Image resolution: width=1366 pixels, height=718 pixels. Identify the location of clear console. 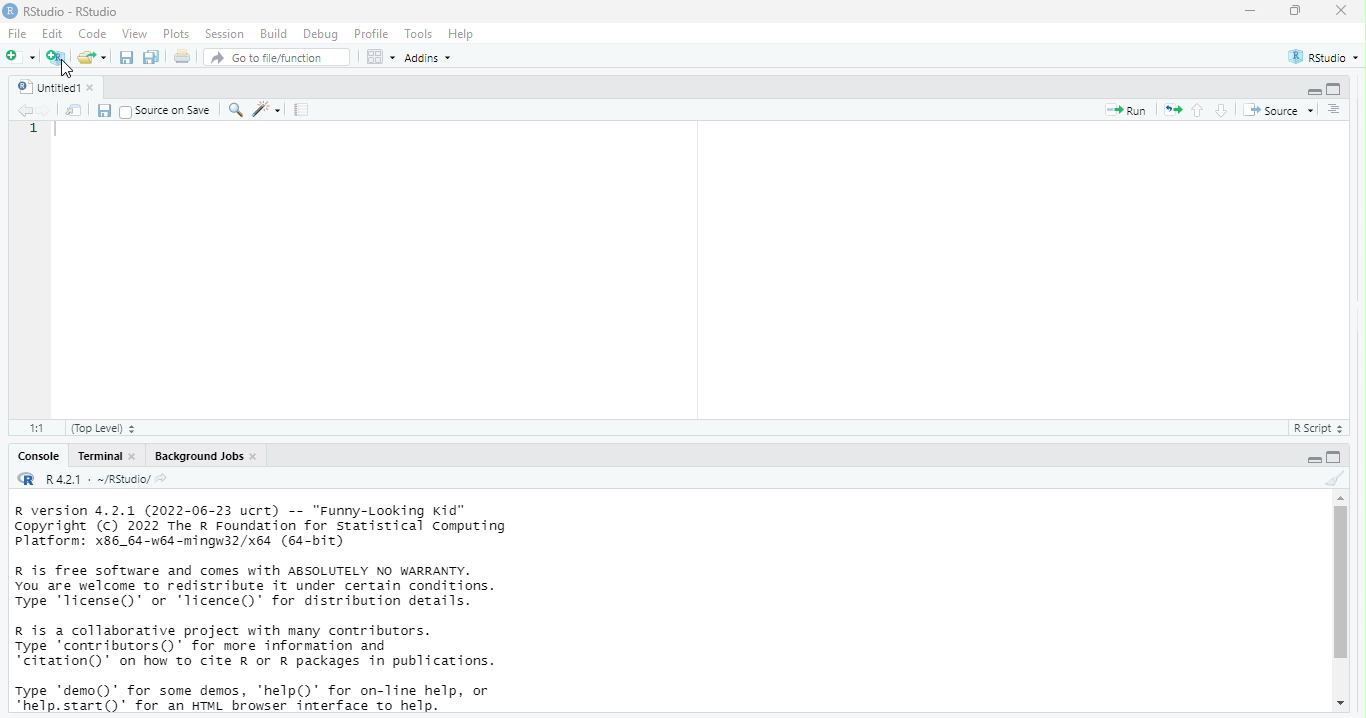
(1336, 477).